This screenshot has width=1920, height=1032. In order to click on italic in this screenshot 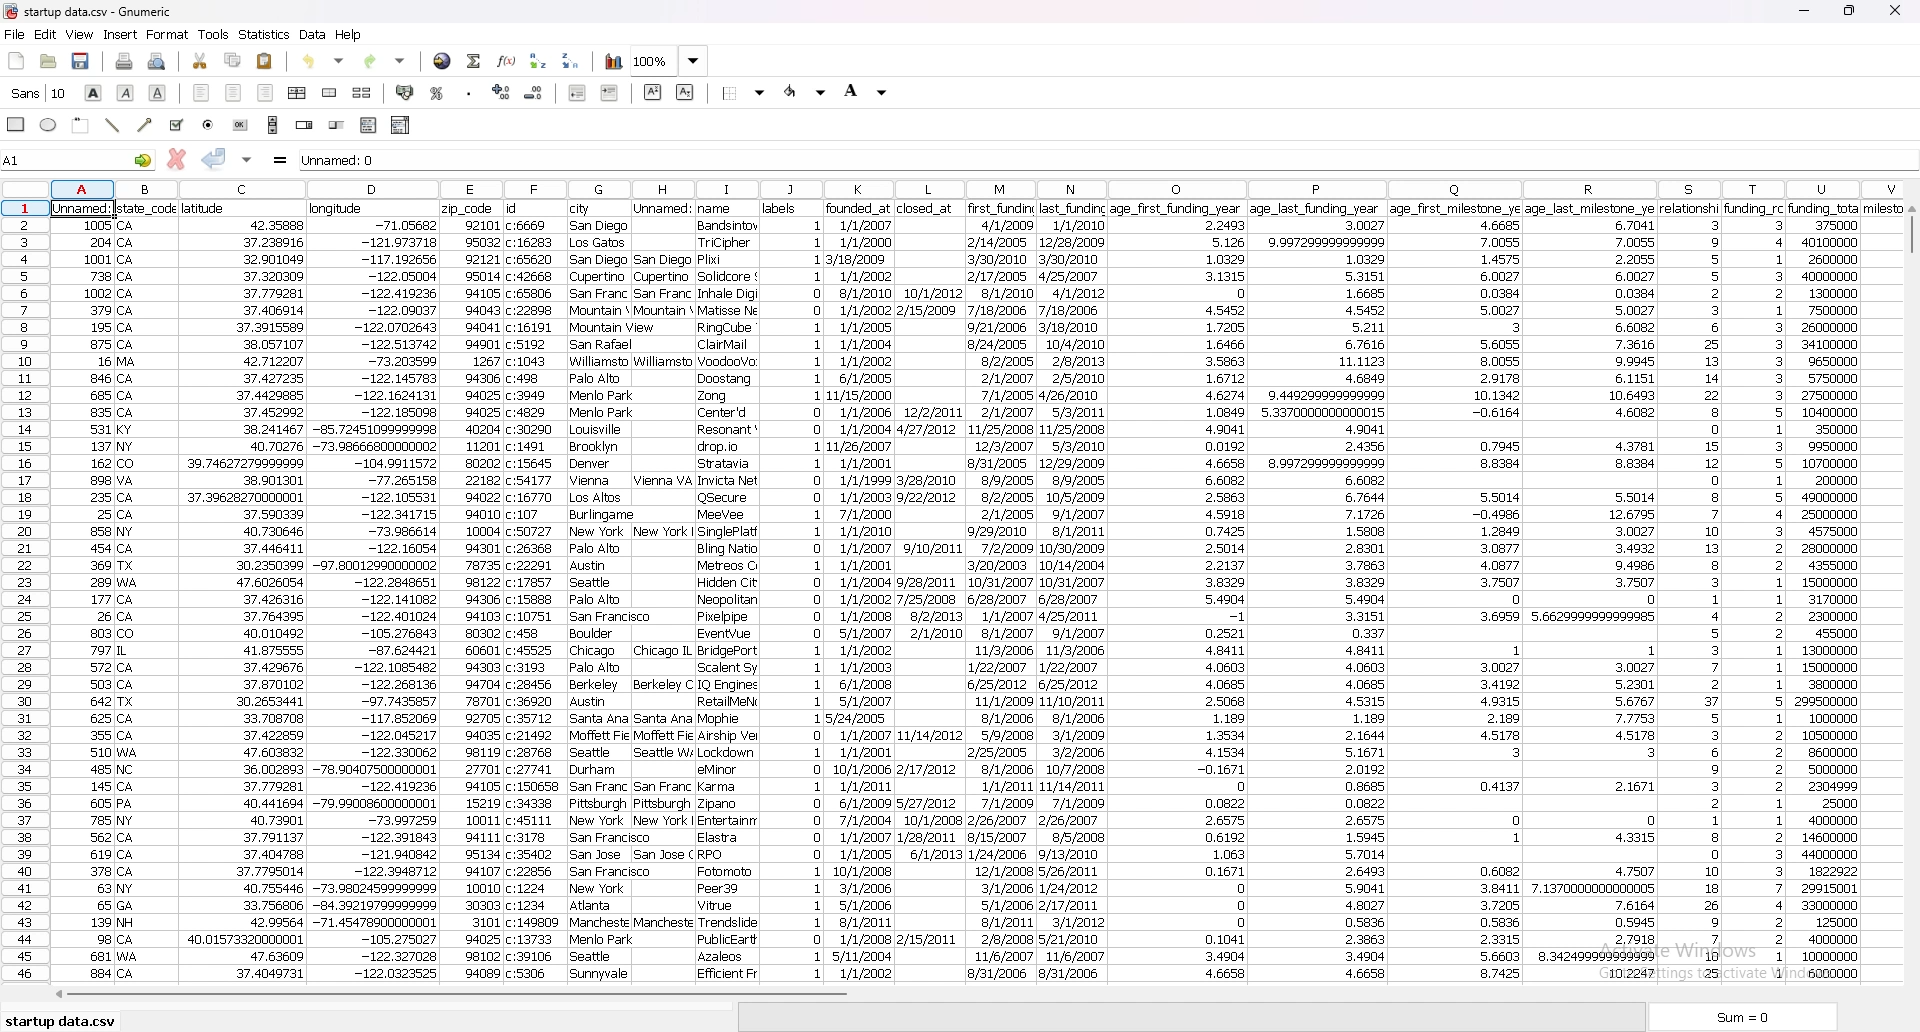, I will do `click(126, 93)`.